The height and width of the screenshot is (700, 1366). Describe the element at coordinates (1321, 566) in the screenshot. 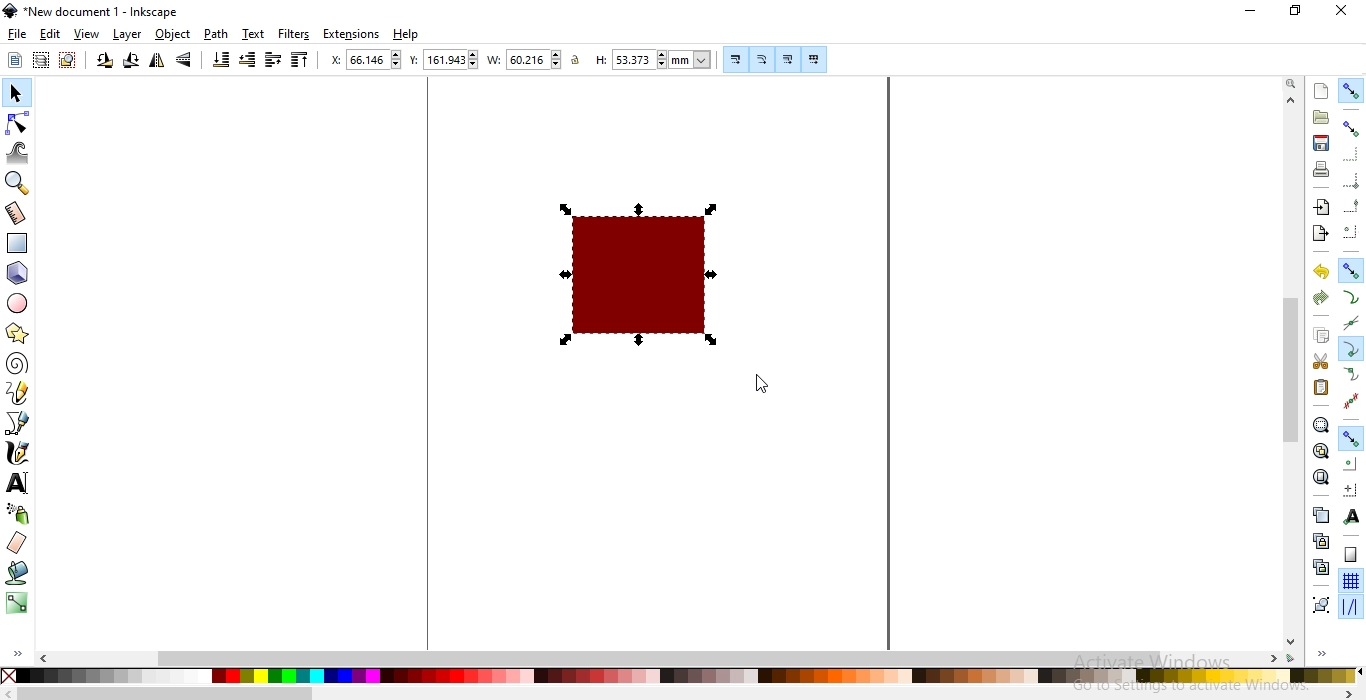

I see `cut the selected clones` at that location.